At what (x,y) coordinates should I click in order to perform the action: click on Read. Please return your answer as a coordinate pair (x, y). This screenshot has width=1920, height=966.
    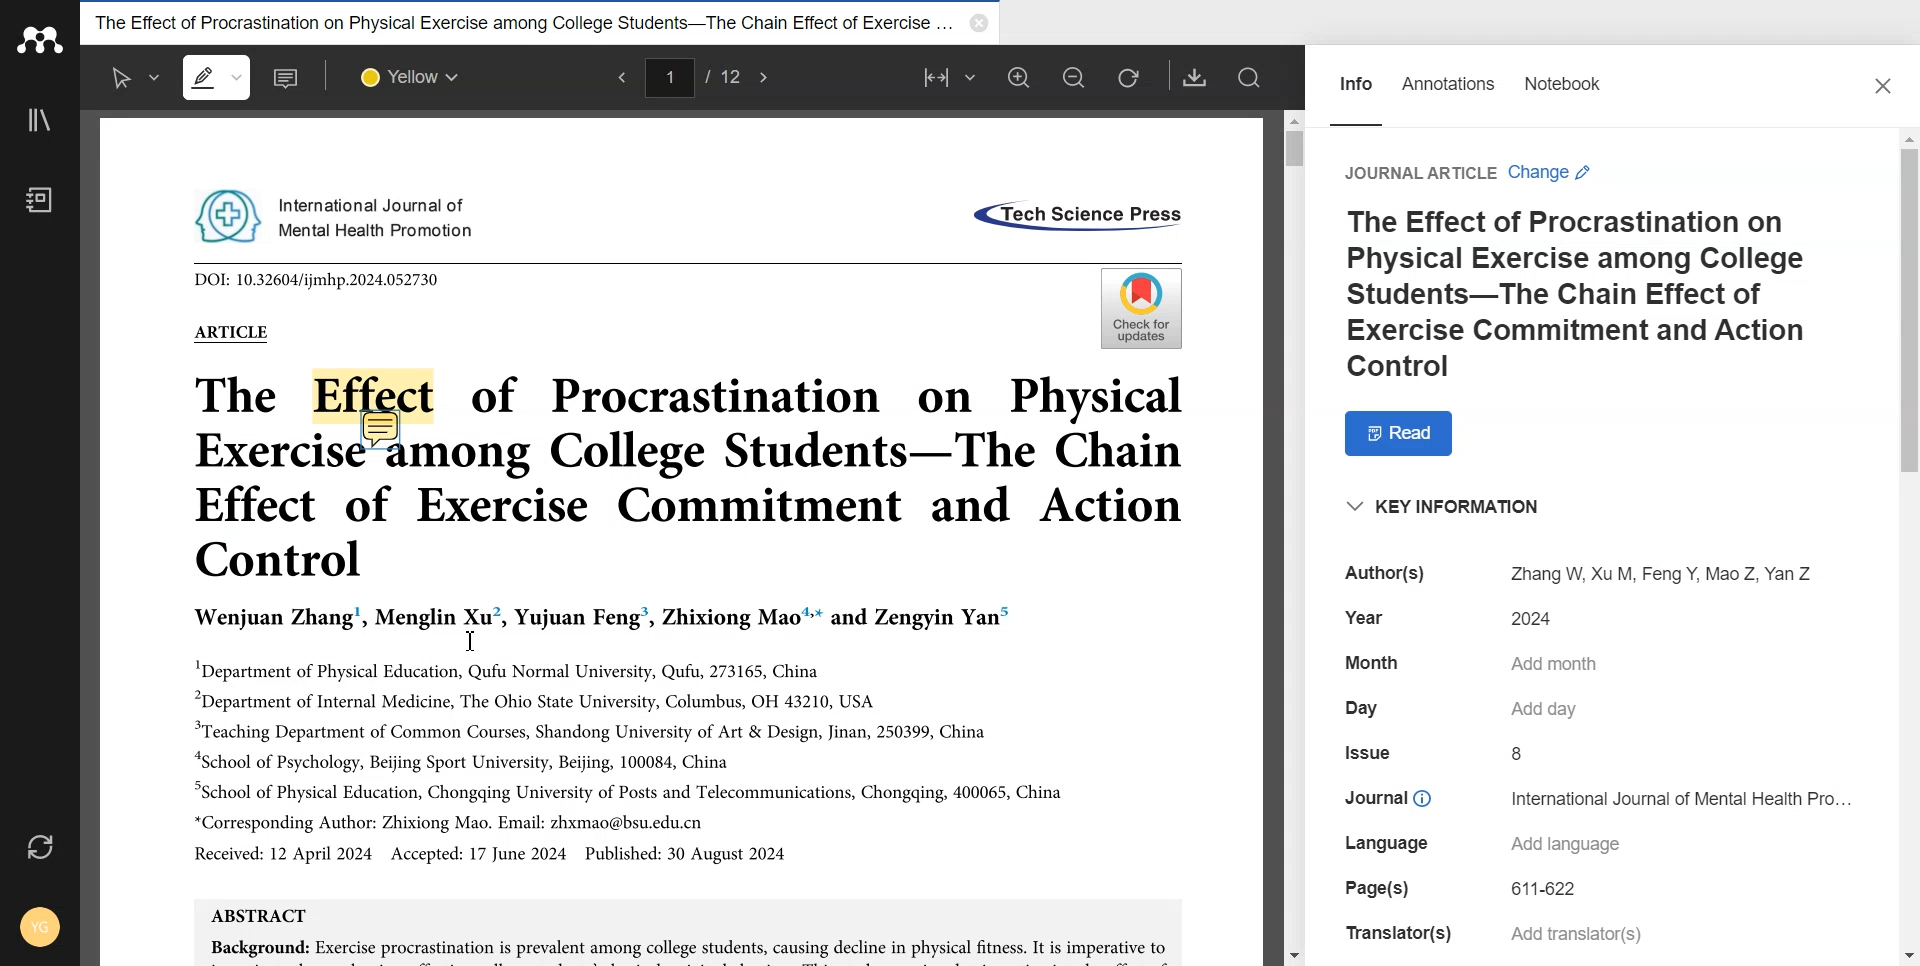
    Looking at the image, I should click on (1410, 433).